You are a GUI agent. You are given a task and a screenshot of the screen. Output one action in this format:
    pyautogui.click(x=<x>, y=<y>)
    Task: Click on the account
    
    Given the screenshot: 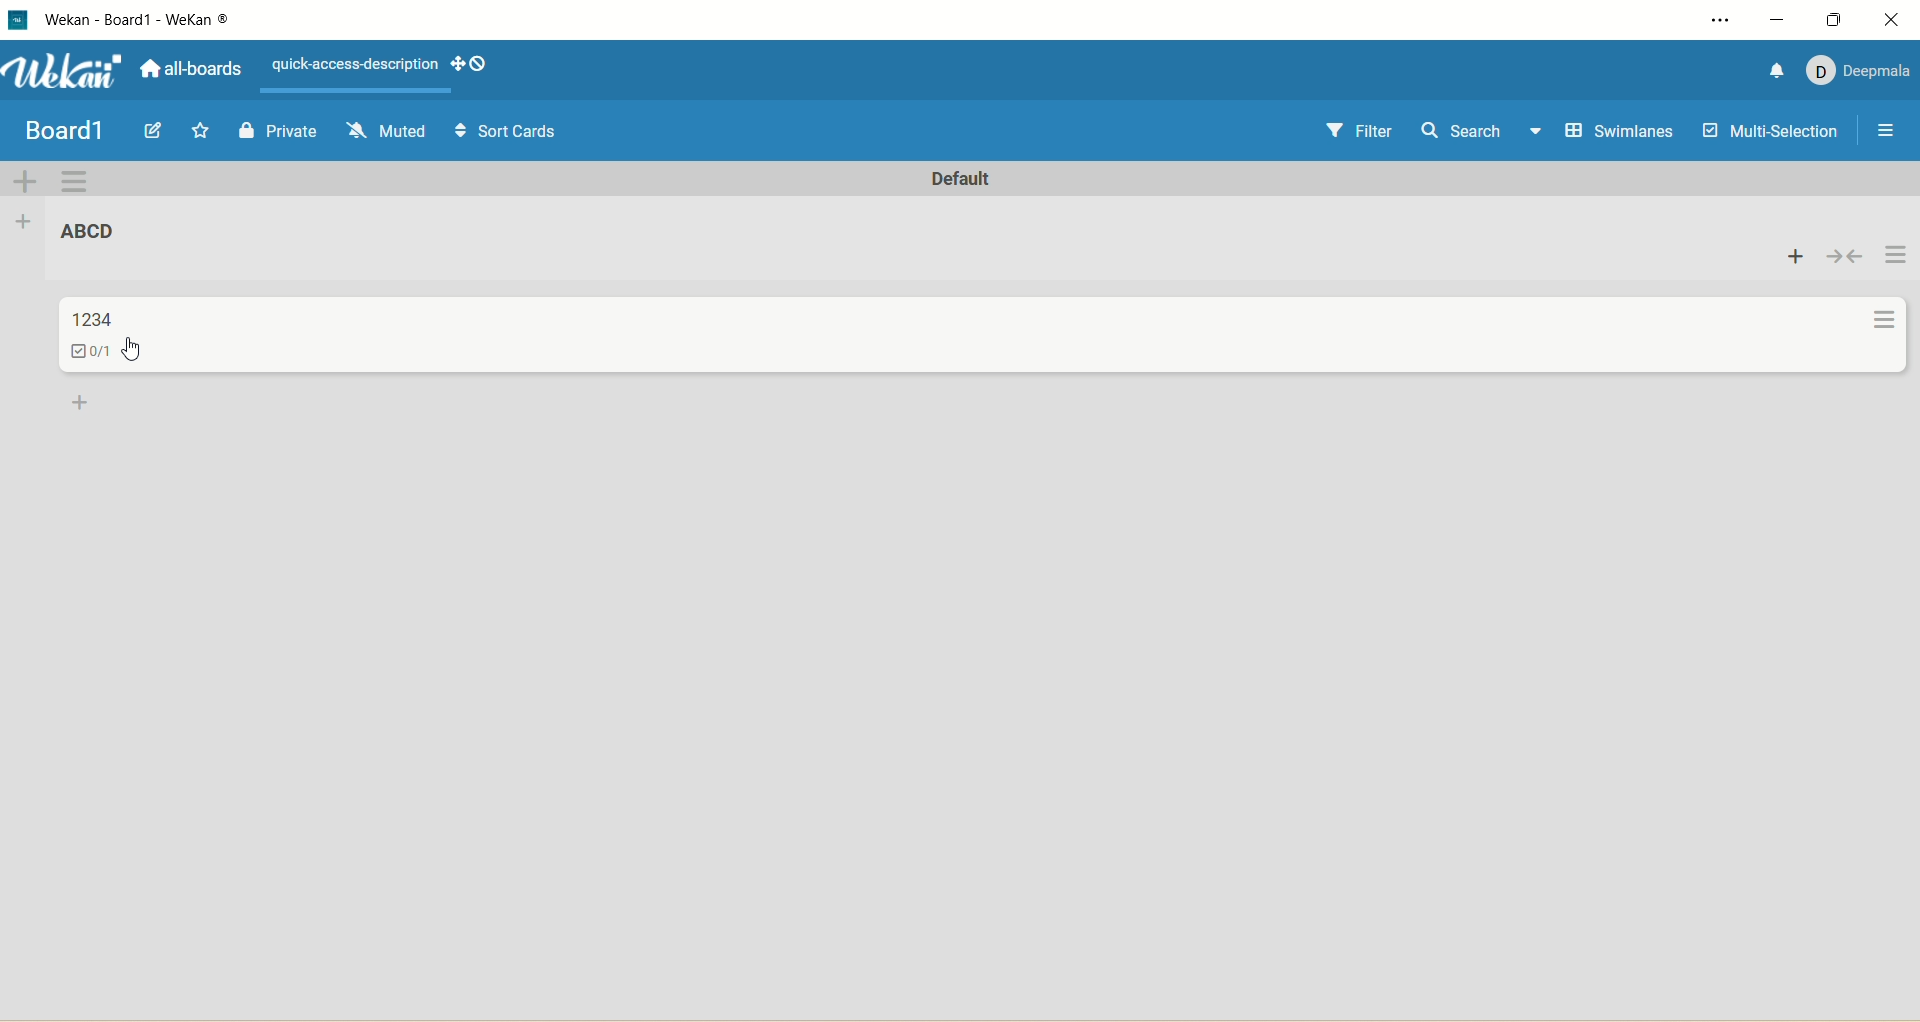 What is the action you would take?
    pyautogui.click(x=1859, y=72)
    